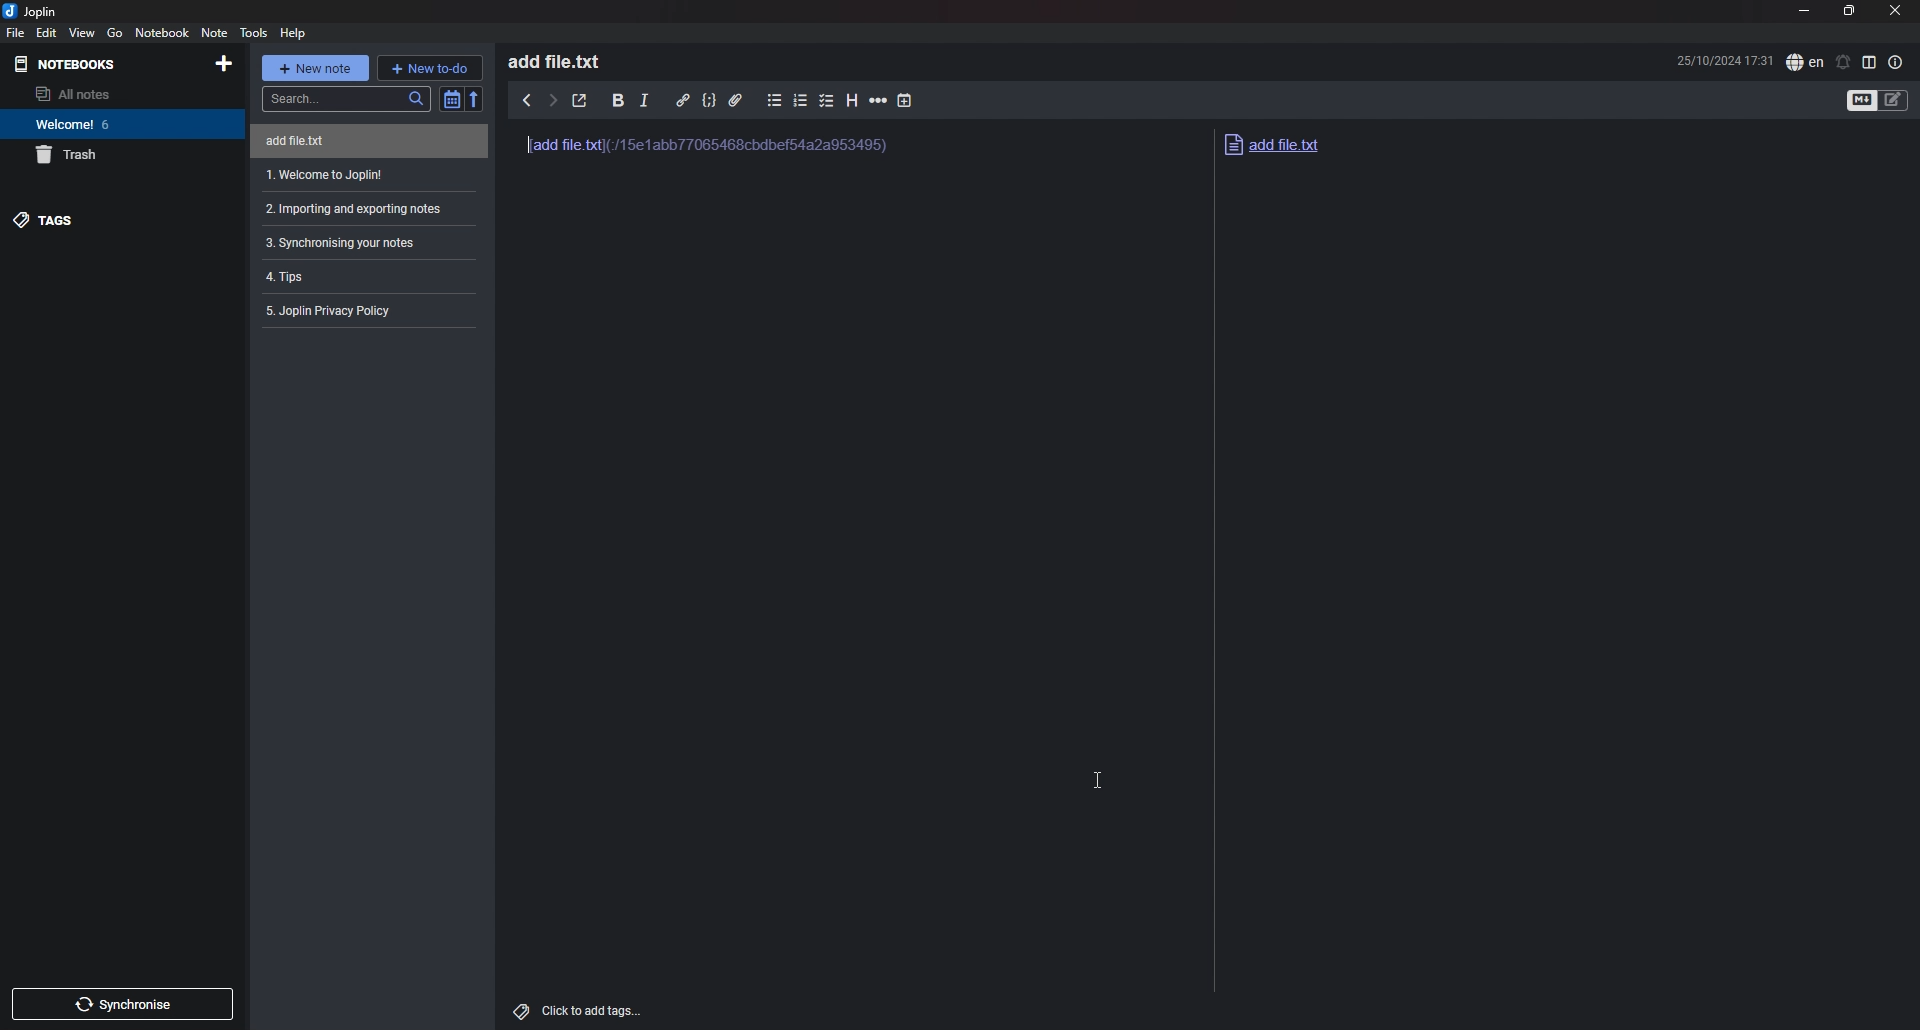 The image size is (1920, 1030). What do you see at coordinates (1872, 62) in the screenshot?
I see `toggle editor layout` at bounding box center [1872, 62].